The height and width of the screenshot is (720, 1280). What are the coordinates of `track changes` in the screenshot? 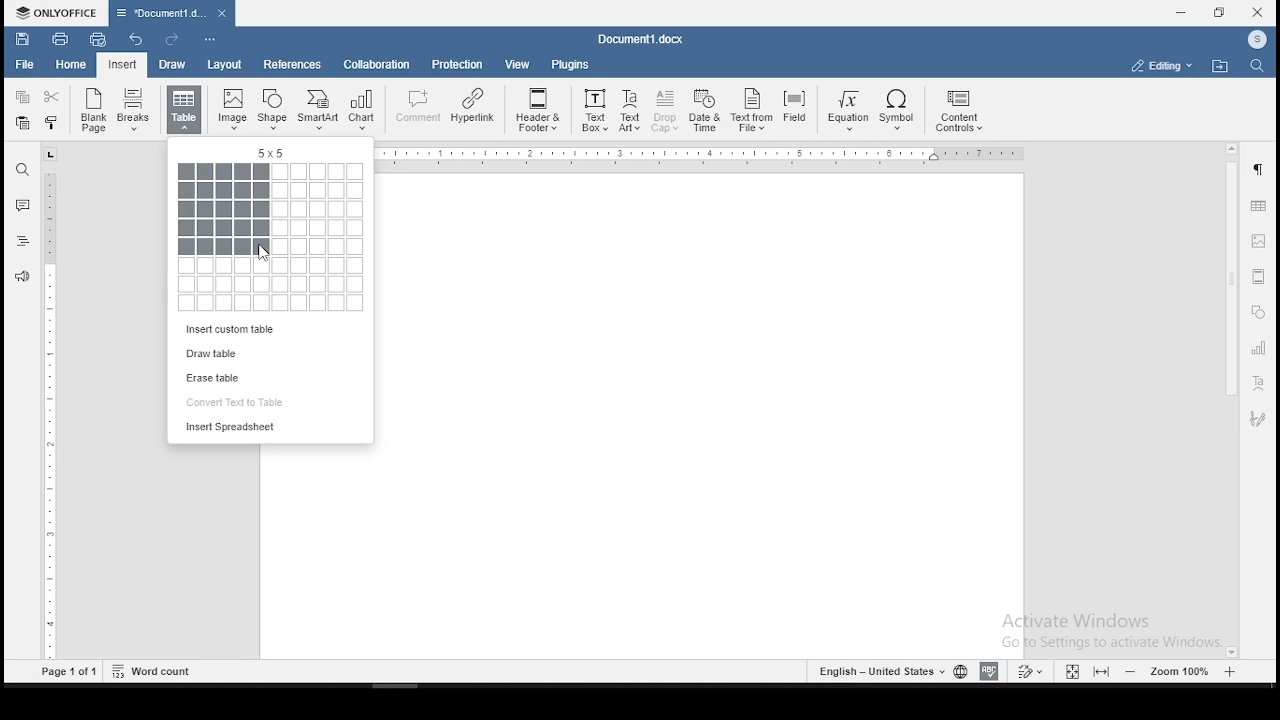 It's located at (1032, 670).